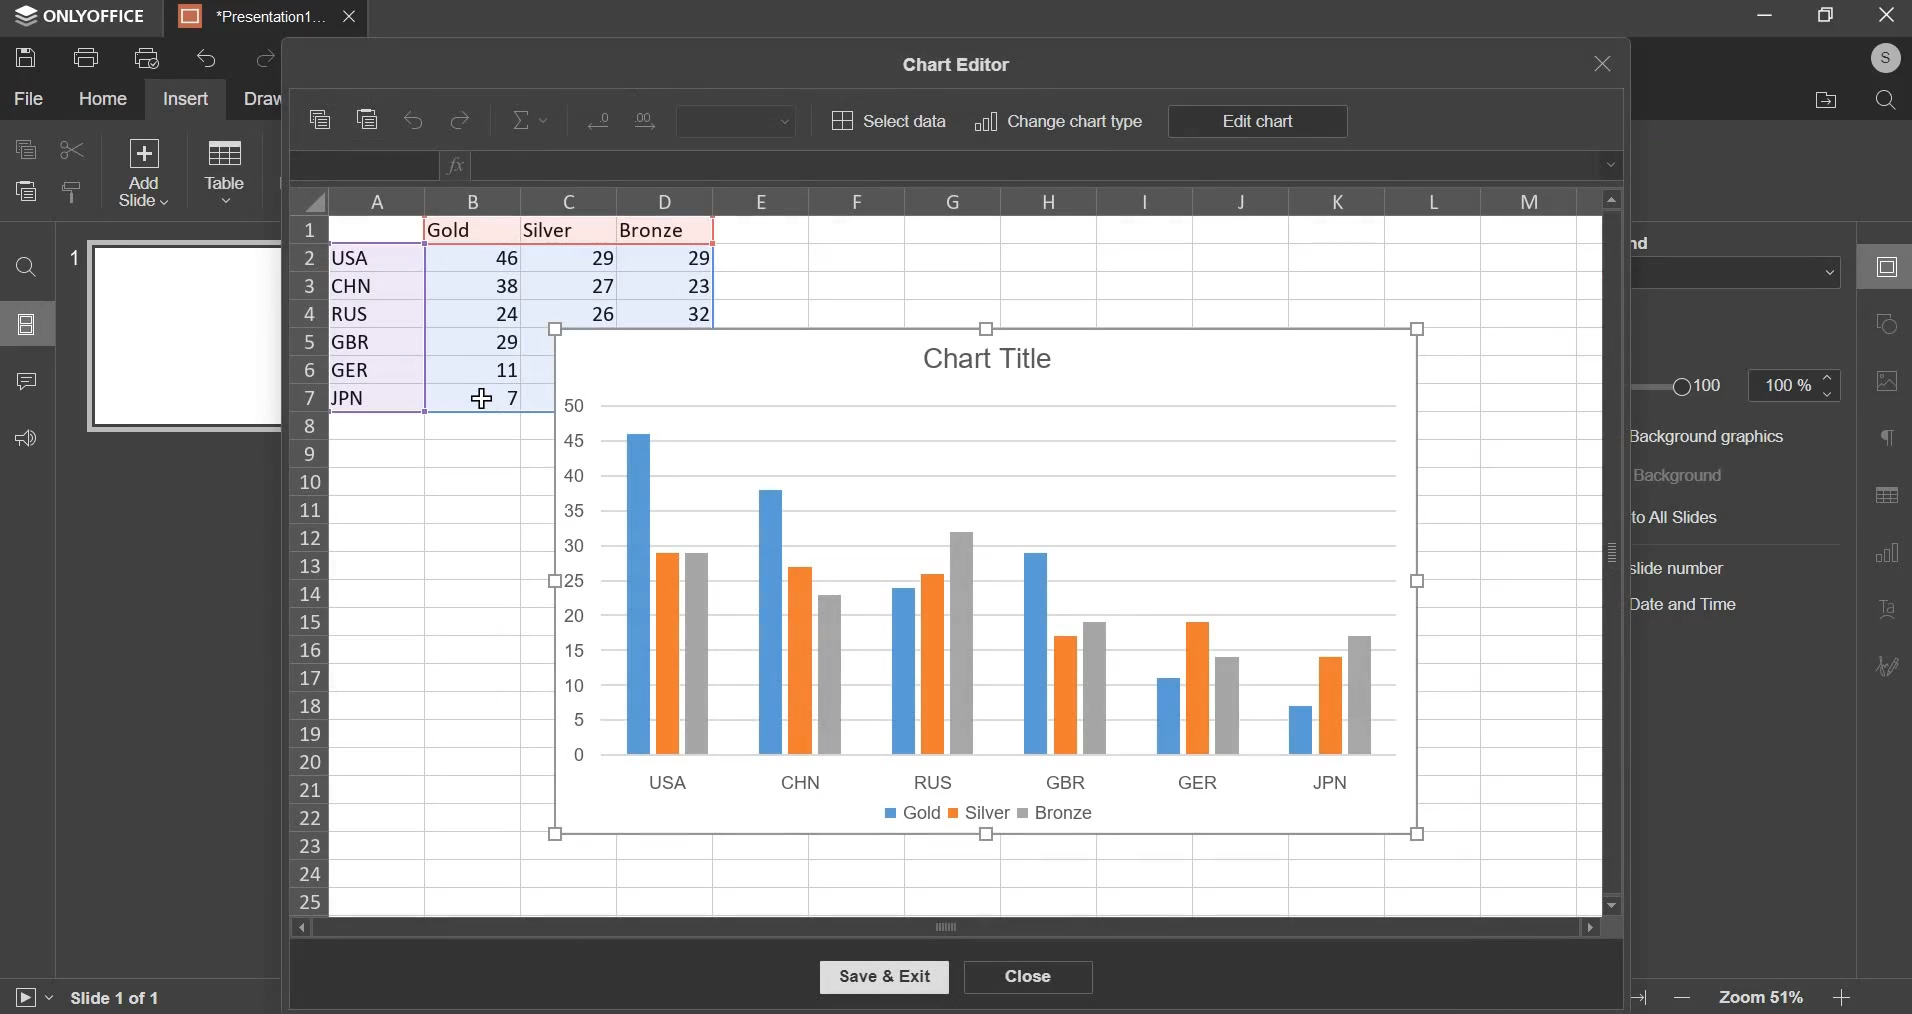  I want to click on background color fill, so click(1740, 272).